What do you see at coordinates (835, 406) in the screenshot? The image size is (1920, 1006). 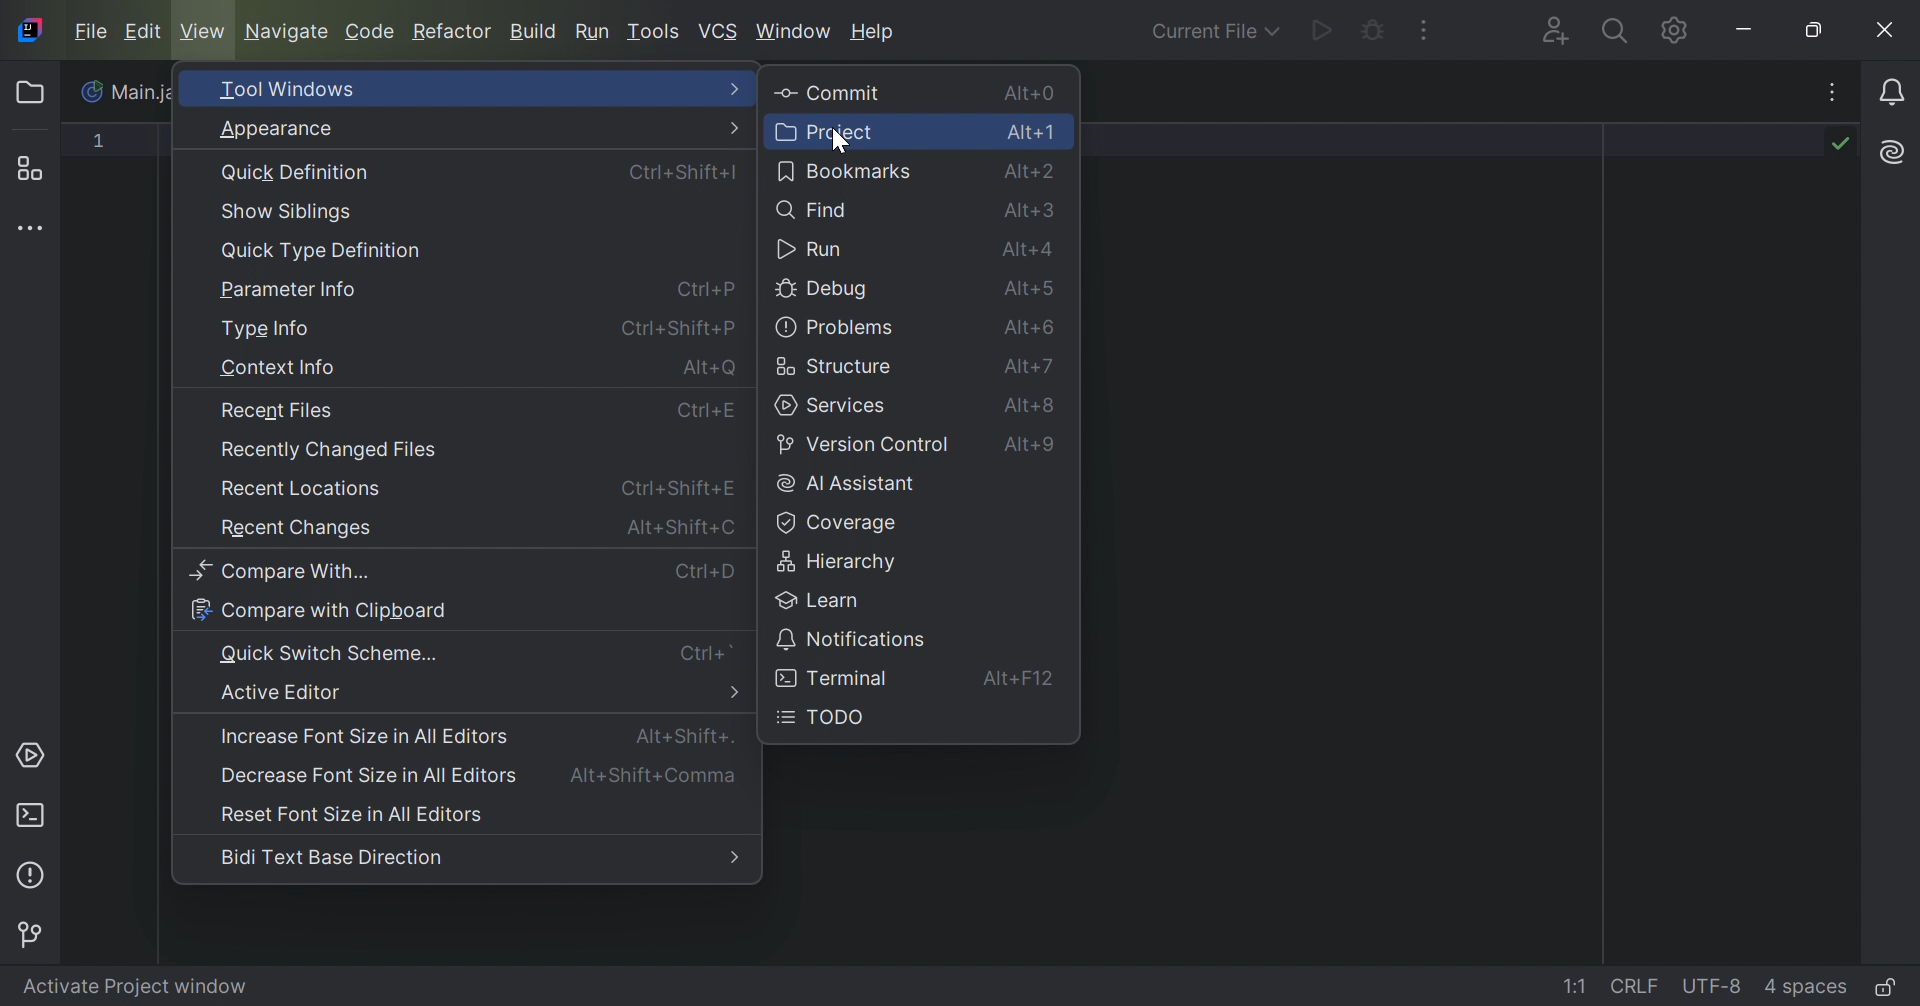 I see `Services` at bounding box center [835, 406].